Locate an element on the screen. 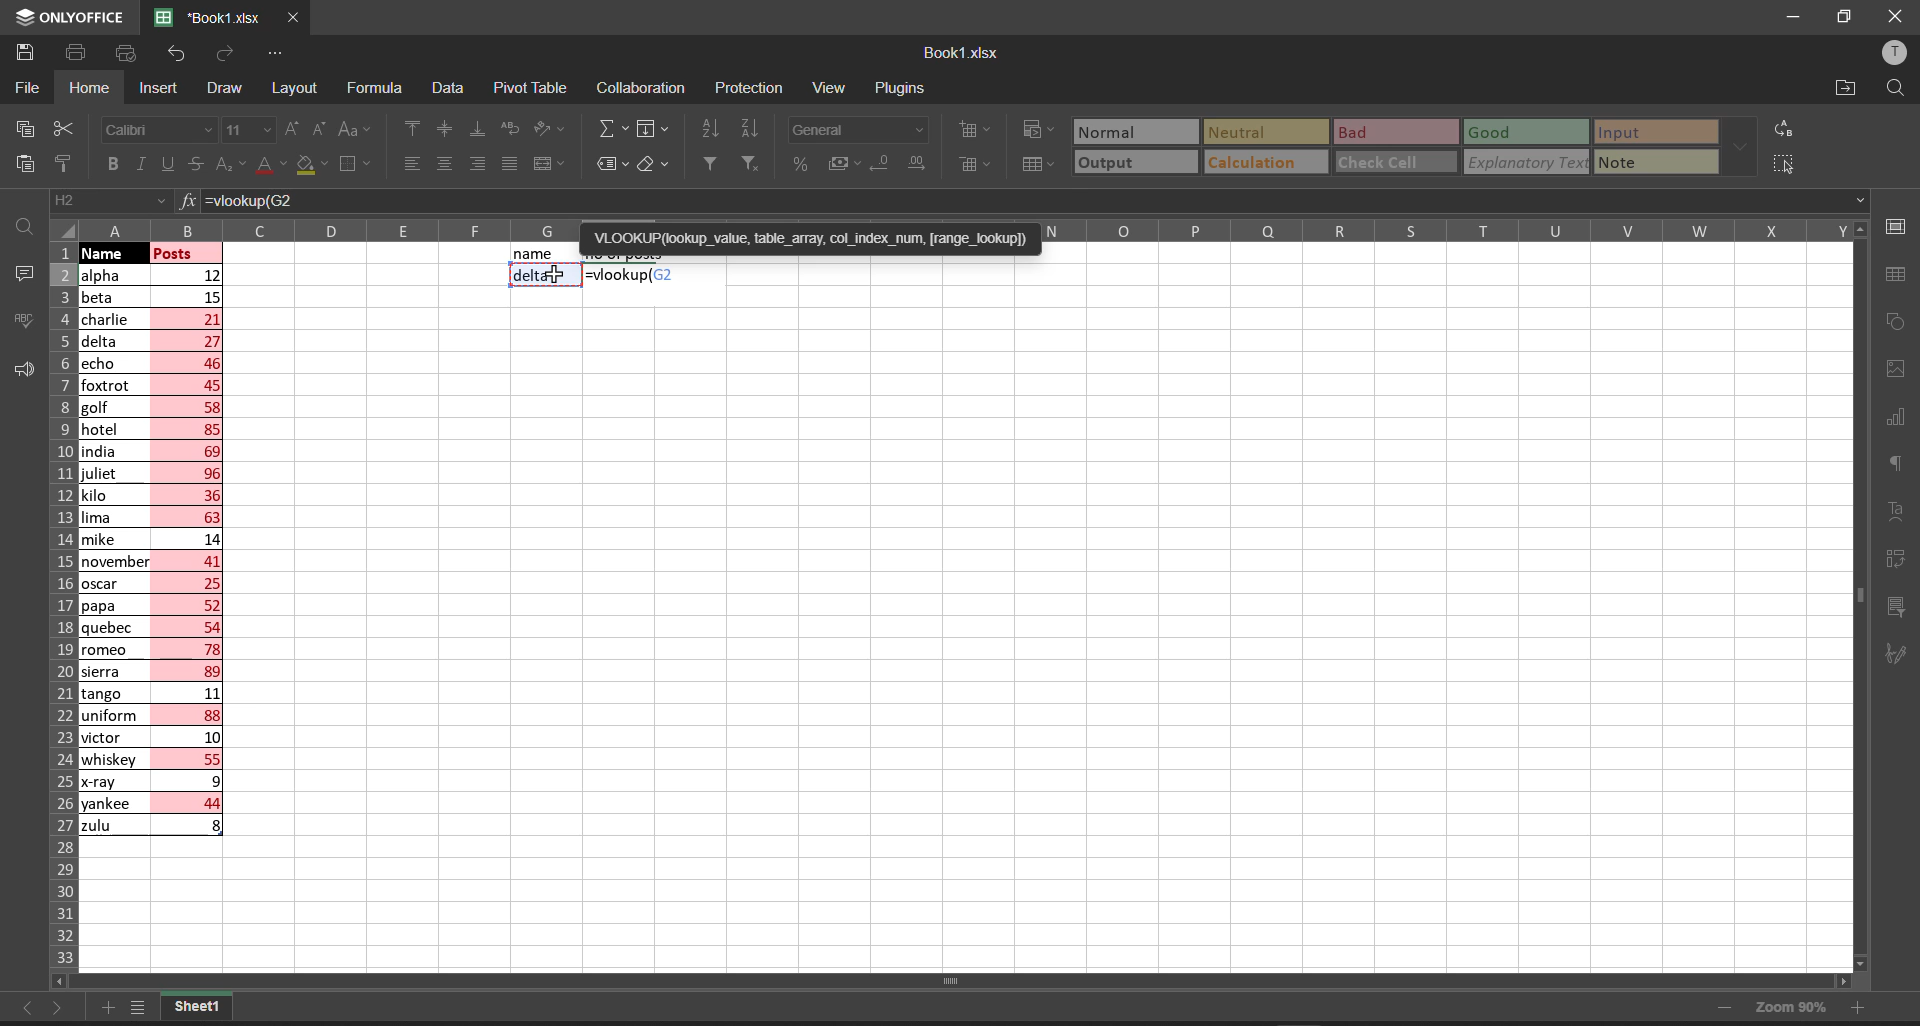  increase decimal is located at coordinates (920, 166).